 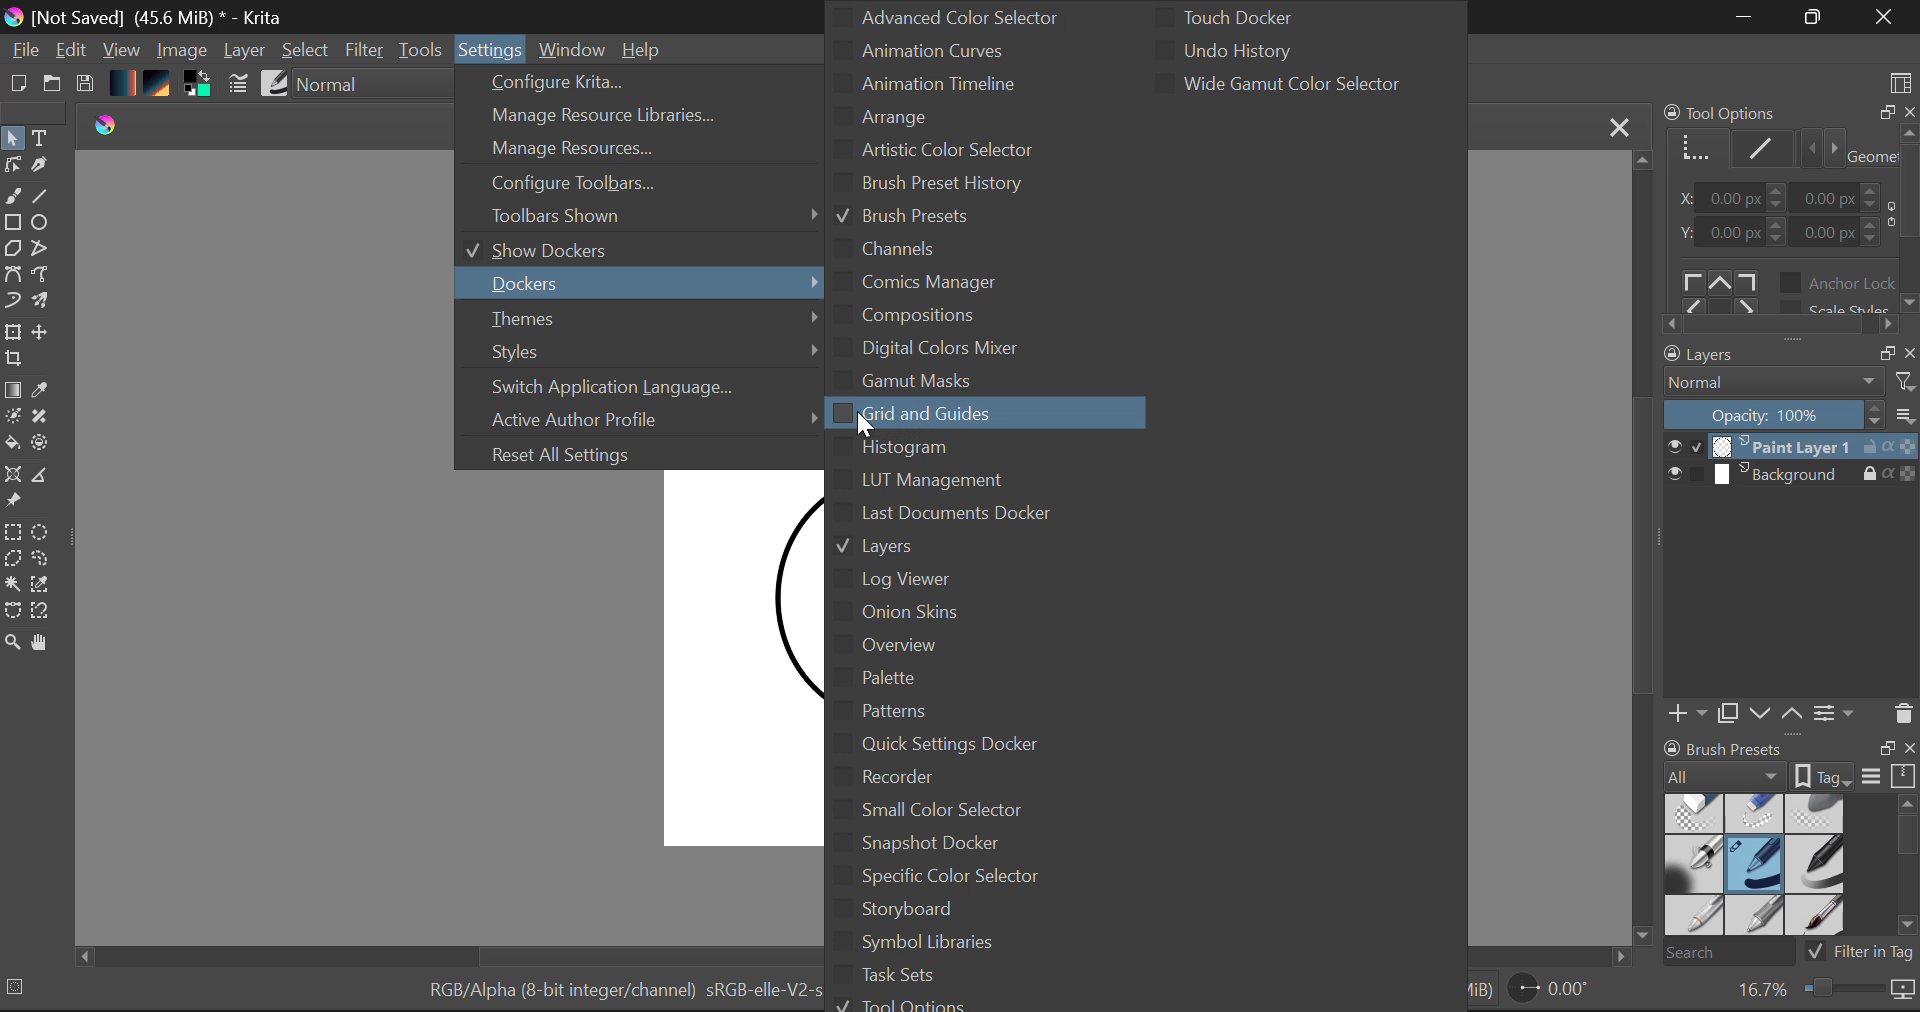 What do you see at coordinates (43, 333) in the screenshot?
I see `Move Layer` at bounding box center [43, 333].